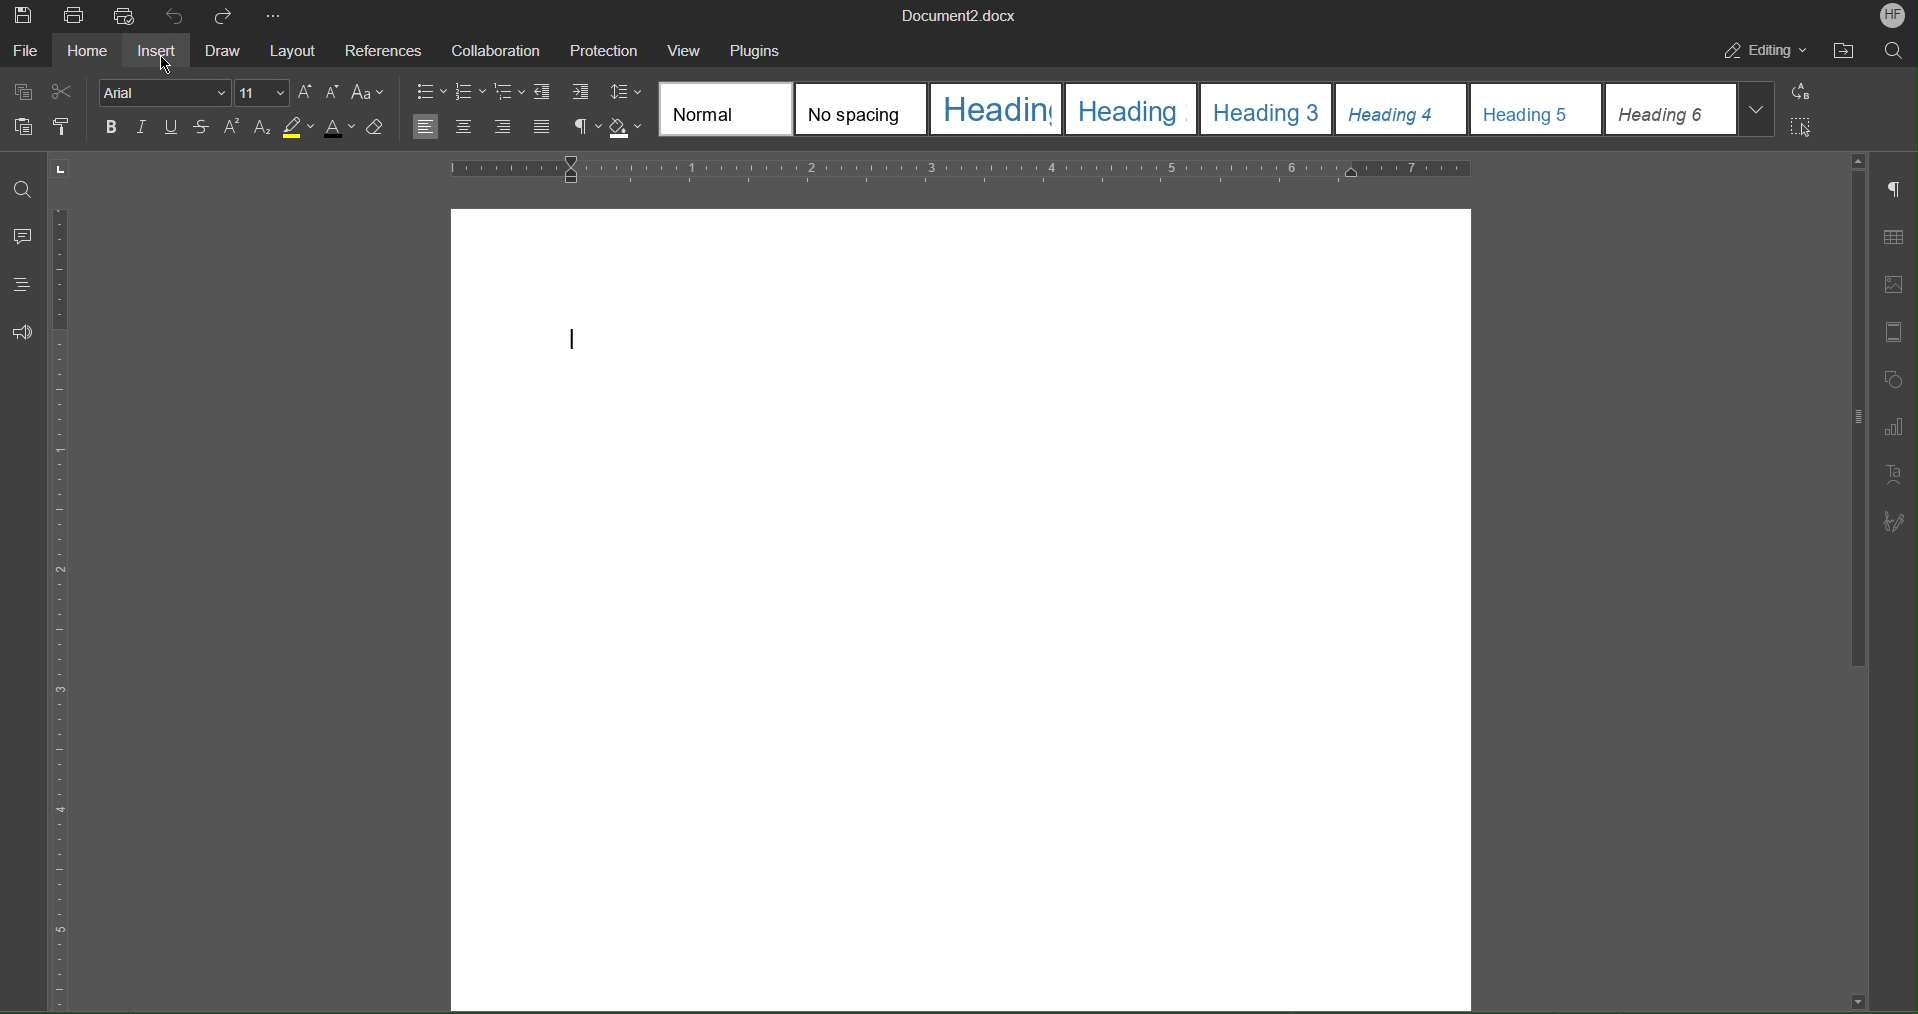 The width and height of the screenshot is (1918, 1014). Describe the element at coordinates (493, 48) in the screenshot. I see `Collaboration` at that location.